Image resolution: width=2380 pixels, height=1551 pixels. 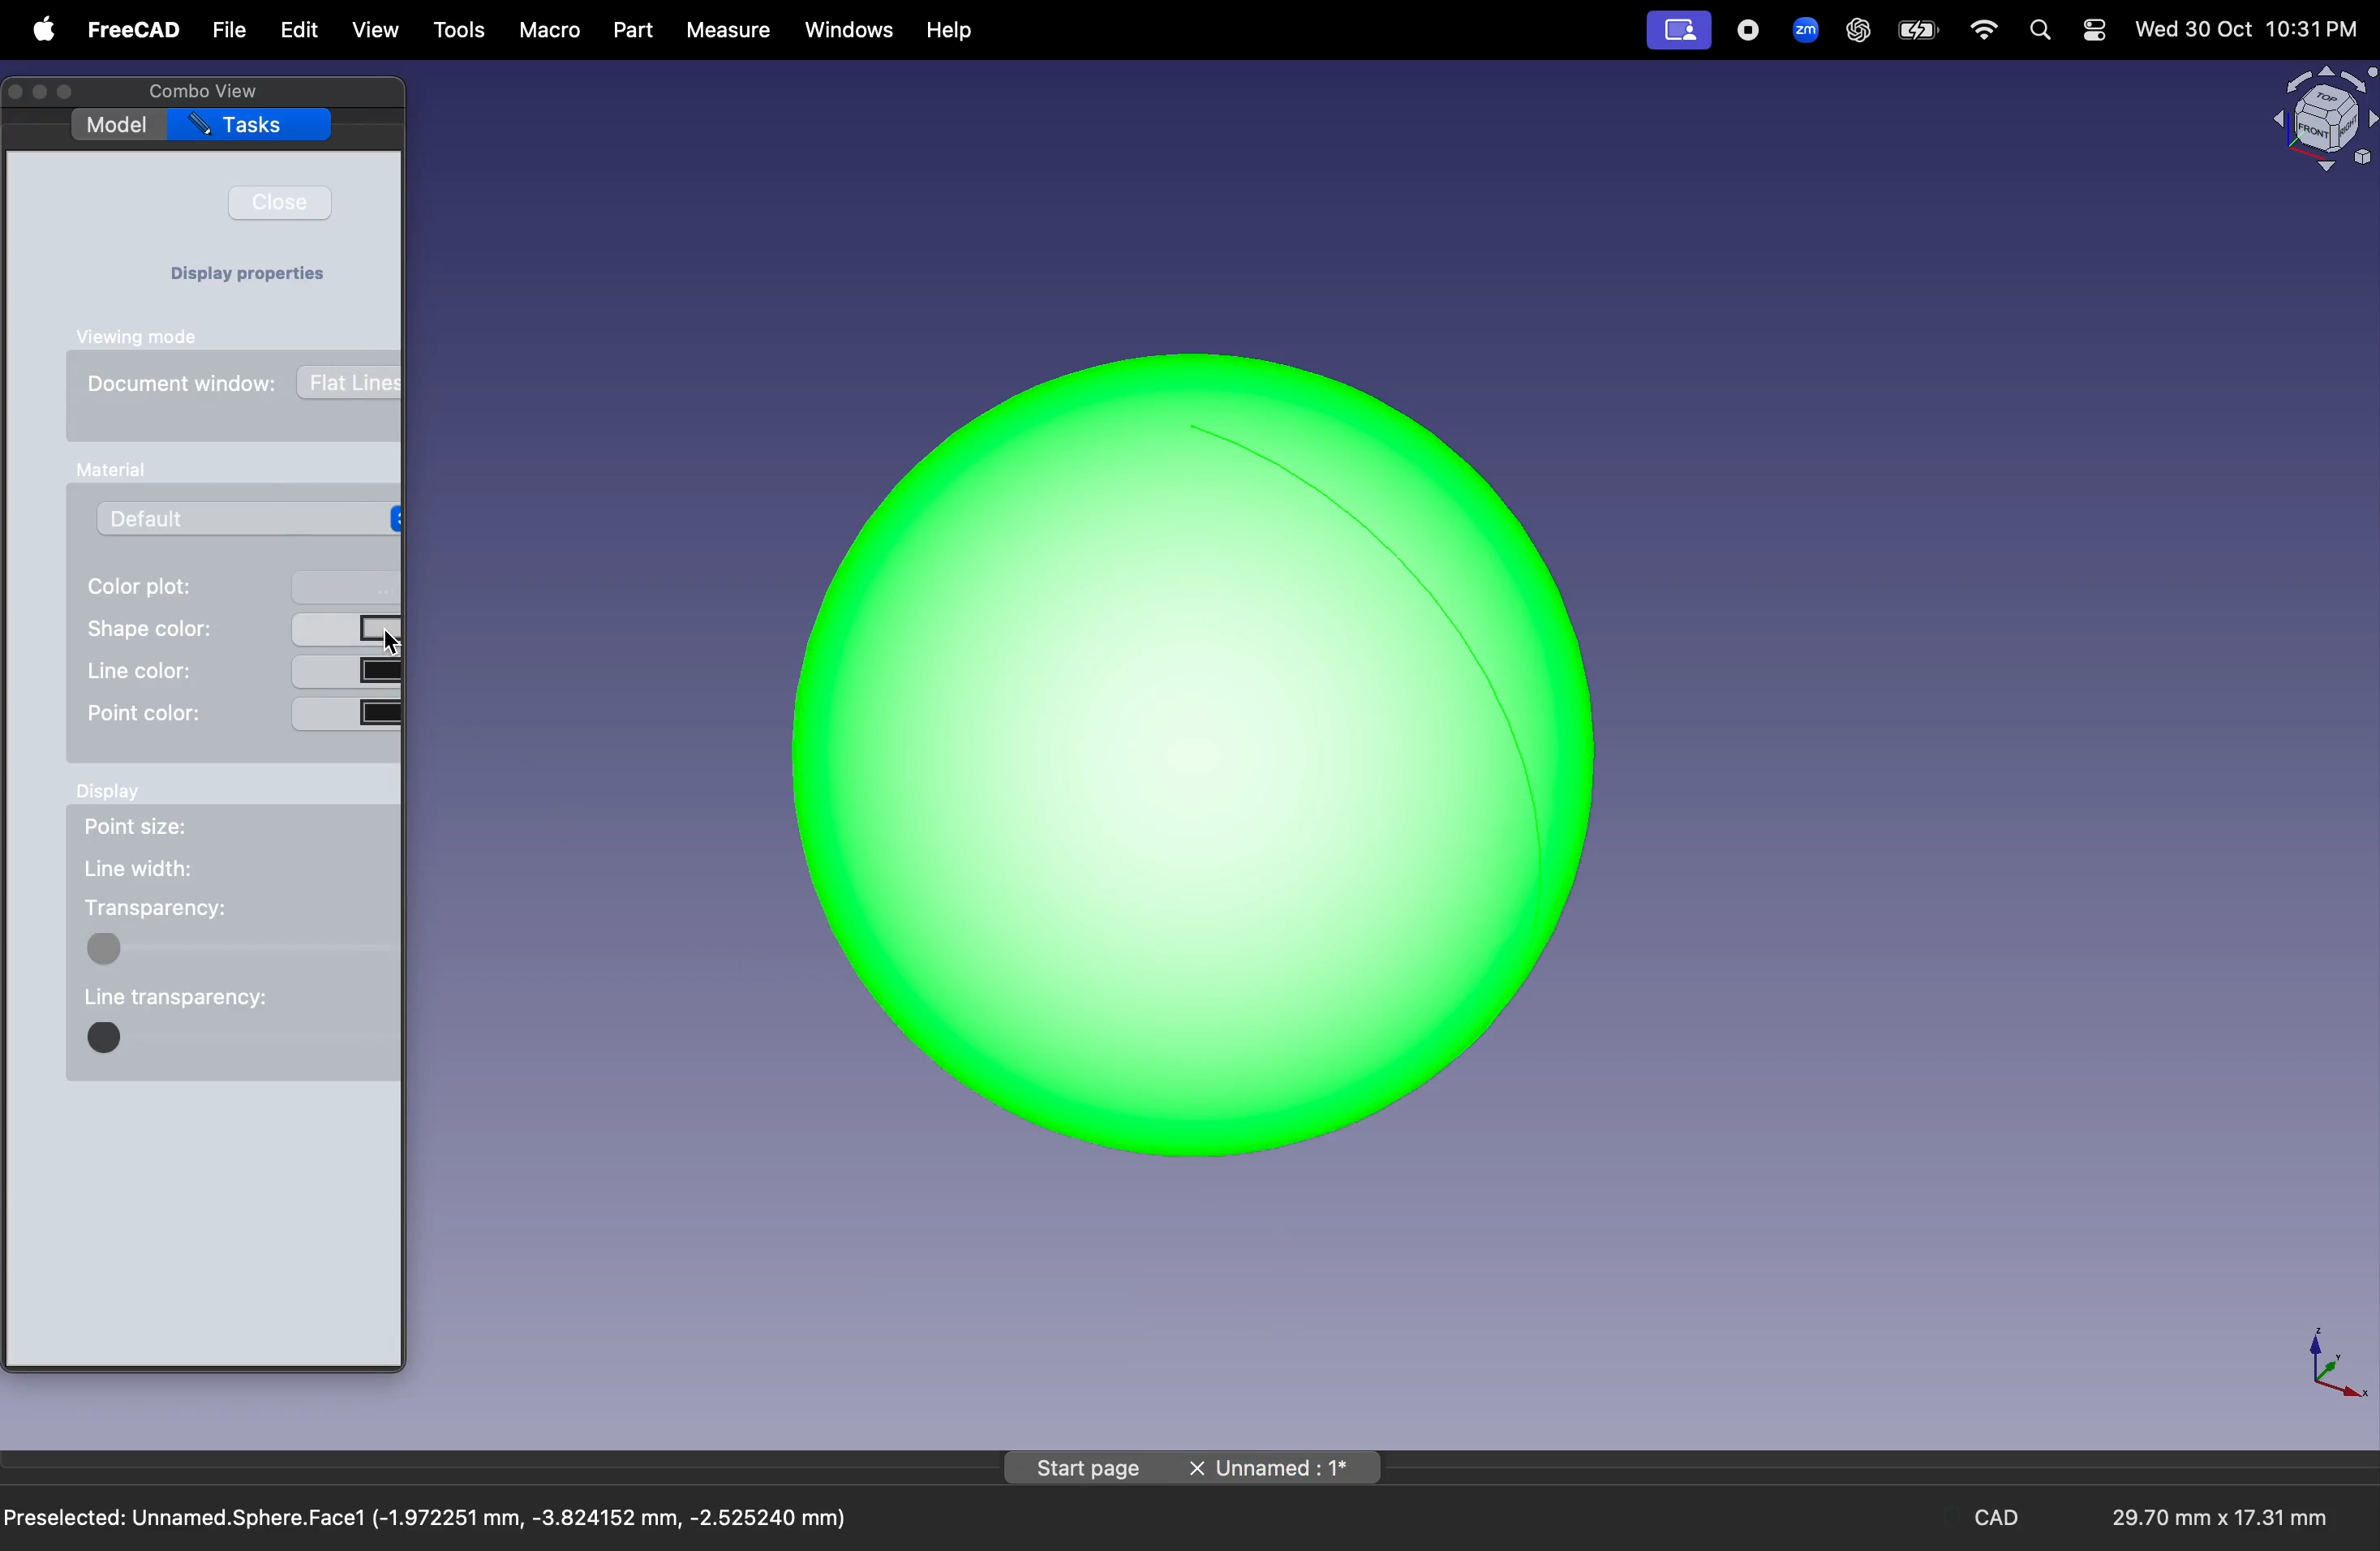 What do you see at coordinates (551, 31) in the screenshot?
I see `marco` at bounding box center [551, 31].